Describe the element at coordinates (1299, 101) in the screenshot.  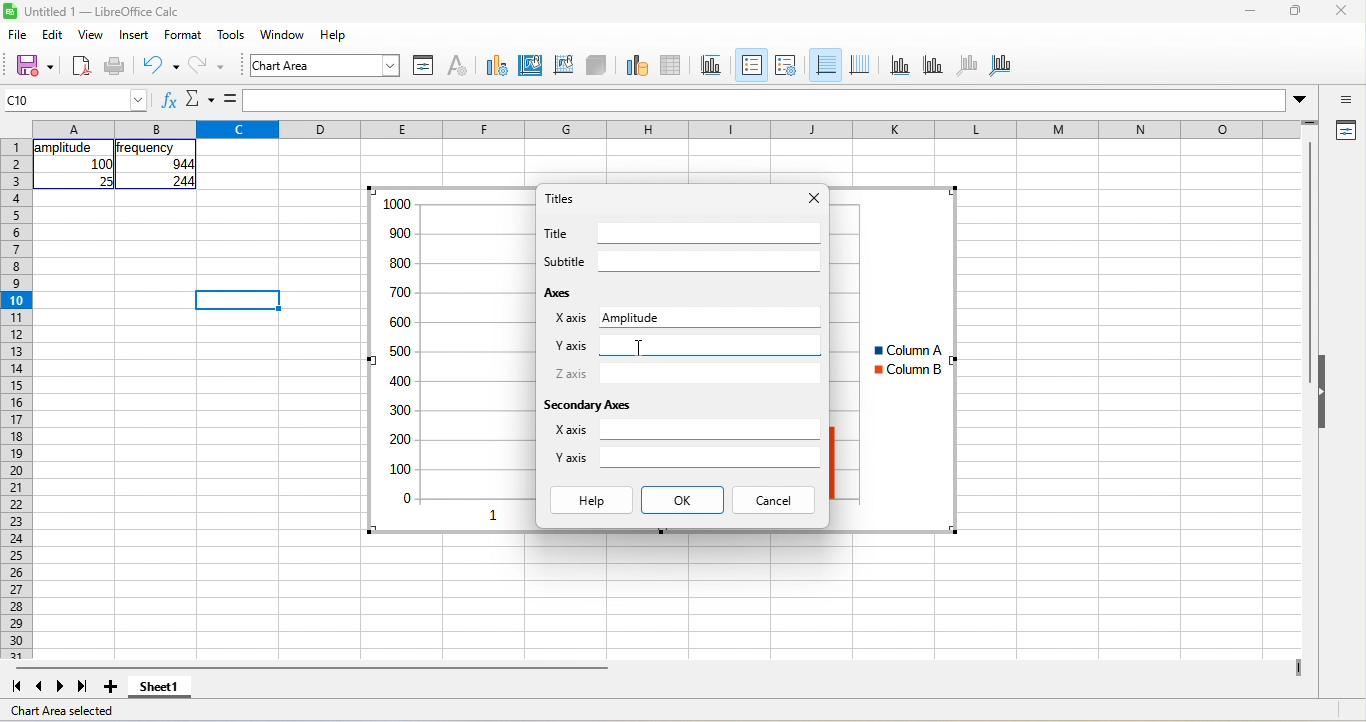
I see `More options` at that location.